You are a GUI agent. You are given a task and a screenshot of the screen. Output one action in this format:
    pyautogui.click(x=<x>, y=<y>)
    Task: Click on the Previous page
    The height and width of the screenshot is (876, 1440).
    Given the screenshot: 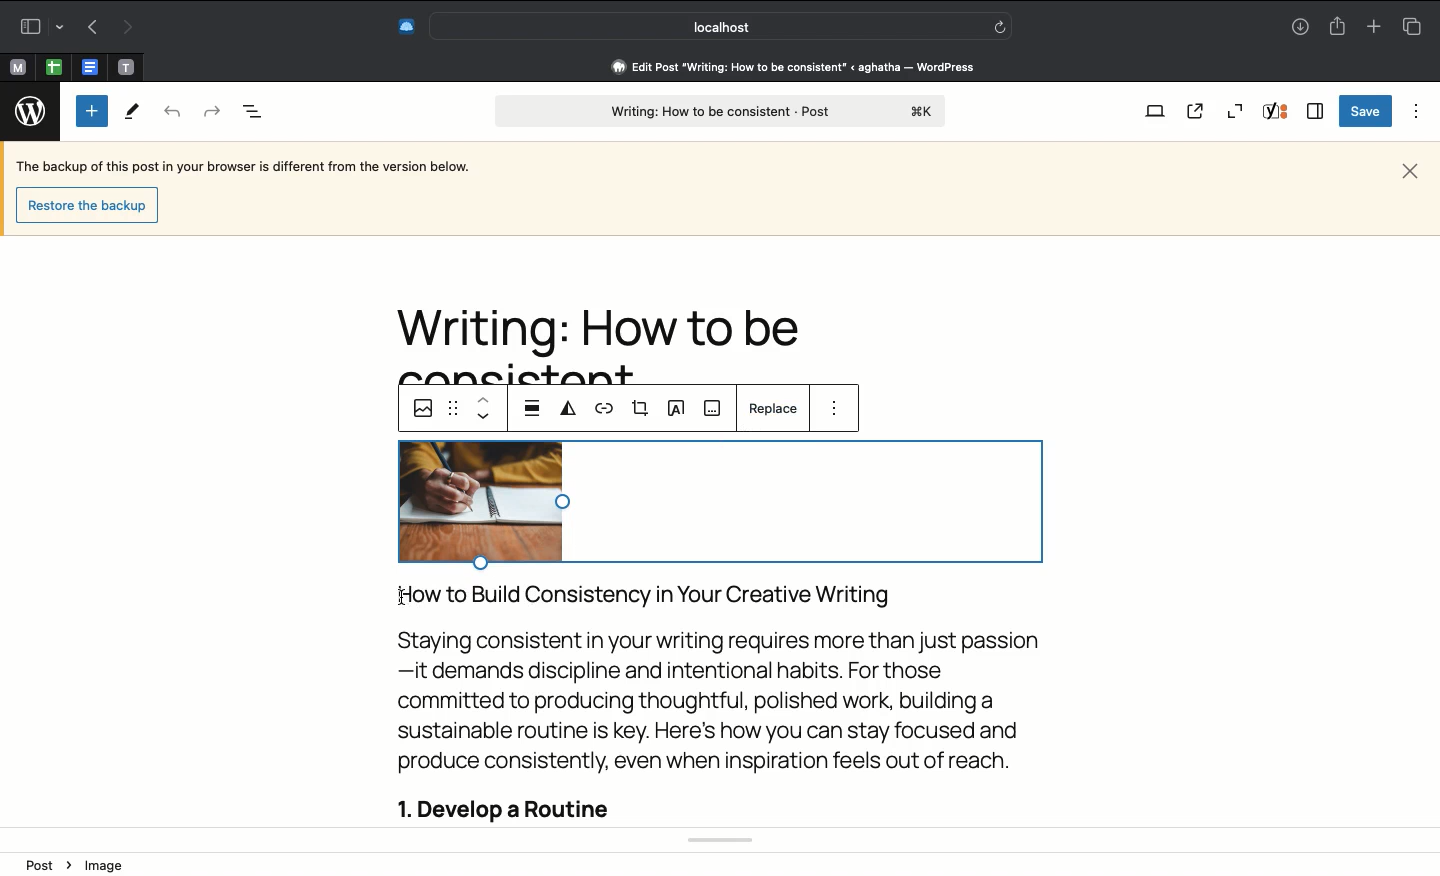 What is the action you would take?
    pyautogui.click(x=89, y=29)
    